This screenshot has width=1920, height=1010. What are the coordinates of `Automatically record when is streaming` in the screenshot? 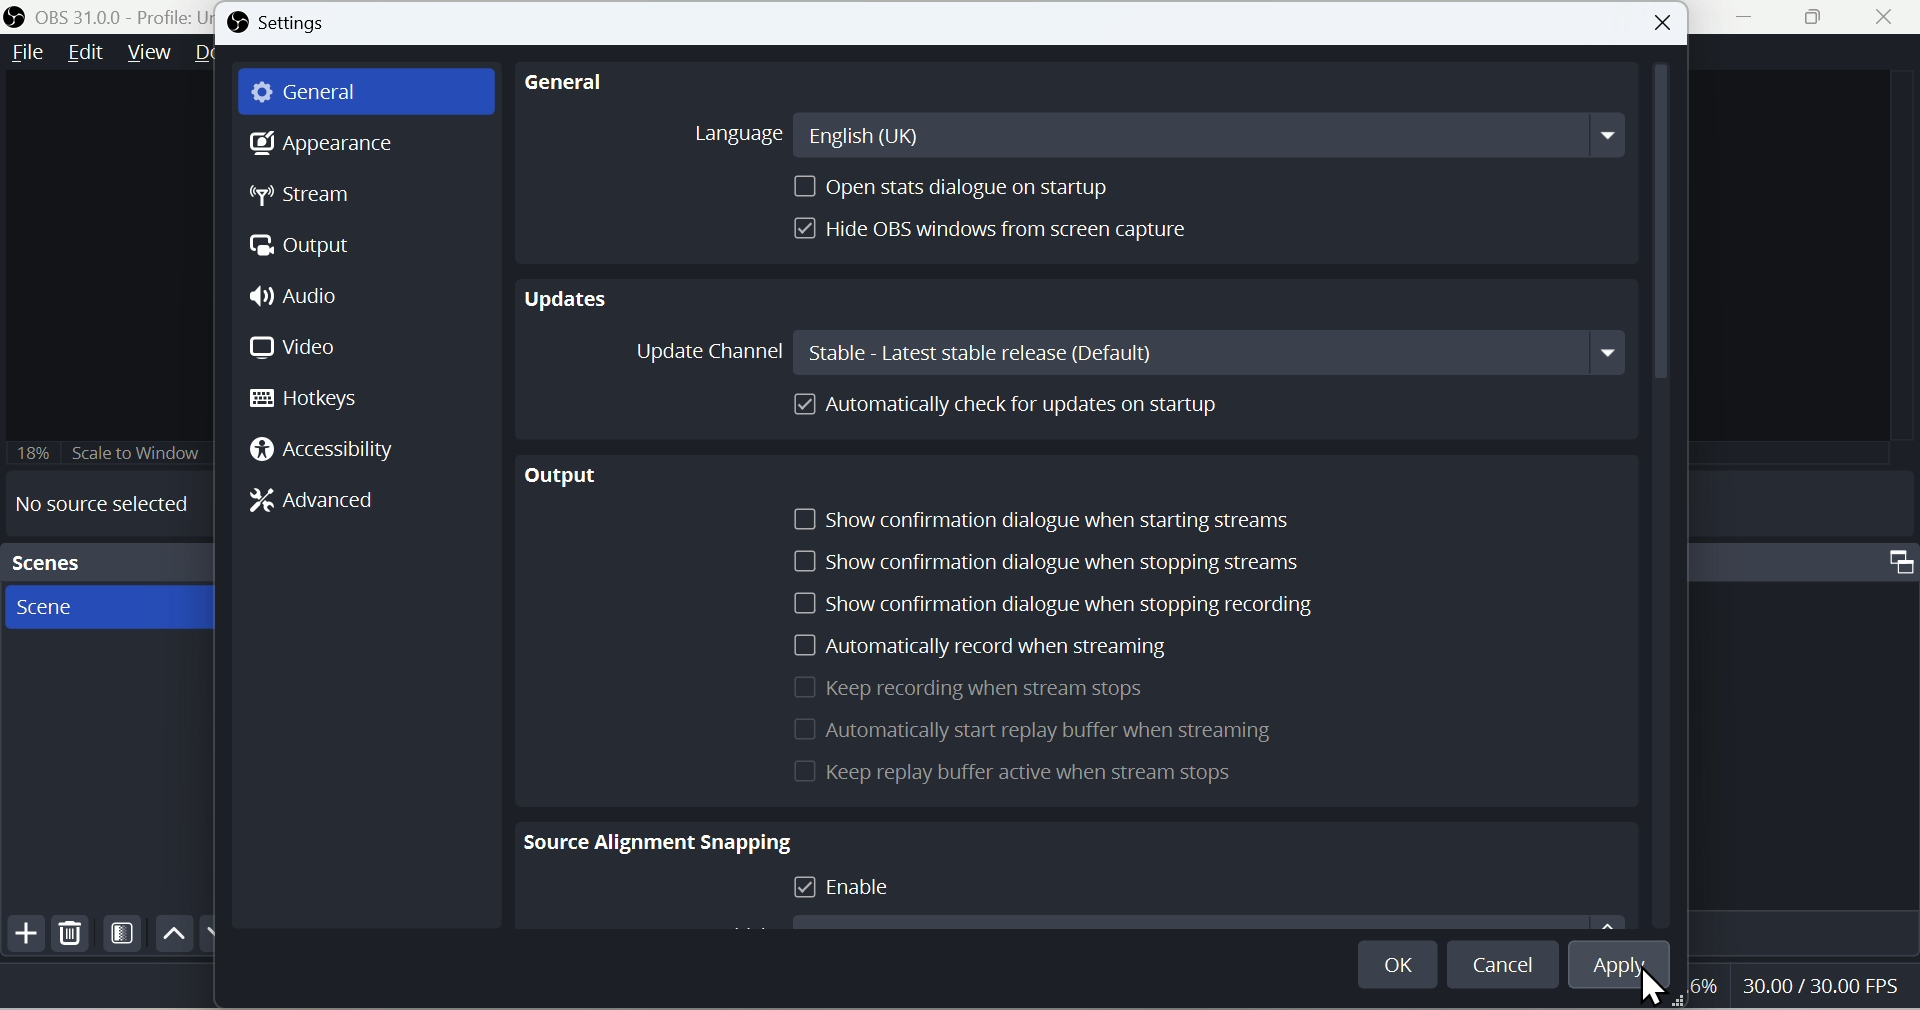 It's located at (975, 648).